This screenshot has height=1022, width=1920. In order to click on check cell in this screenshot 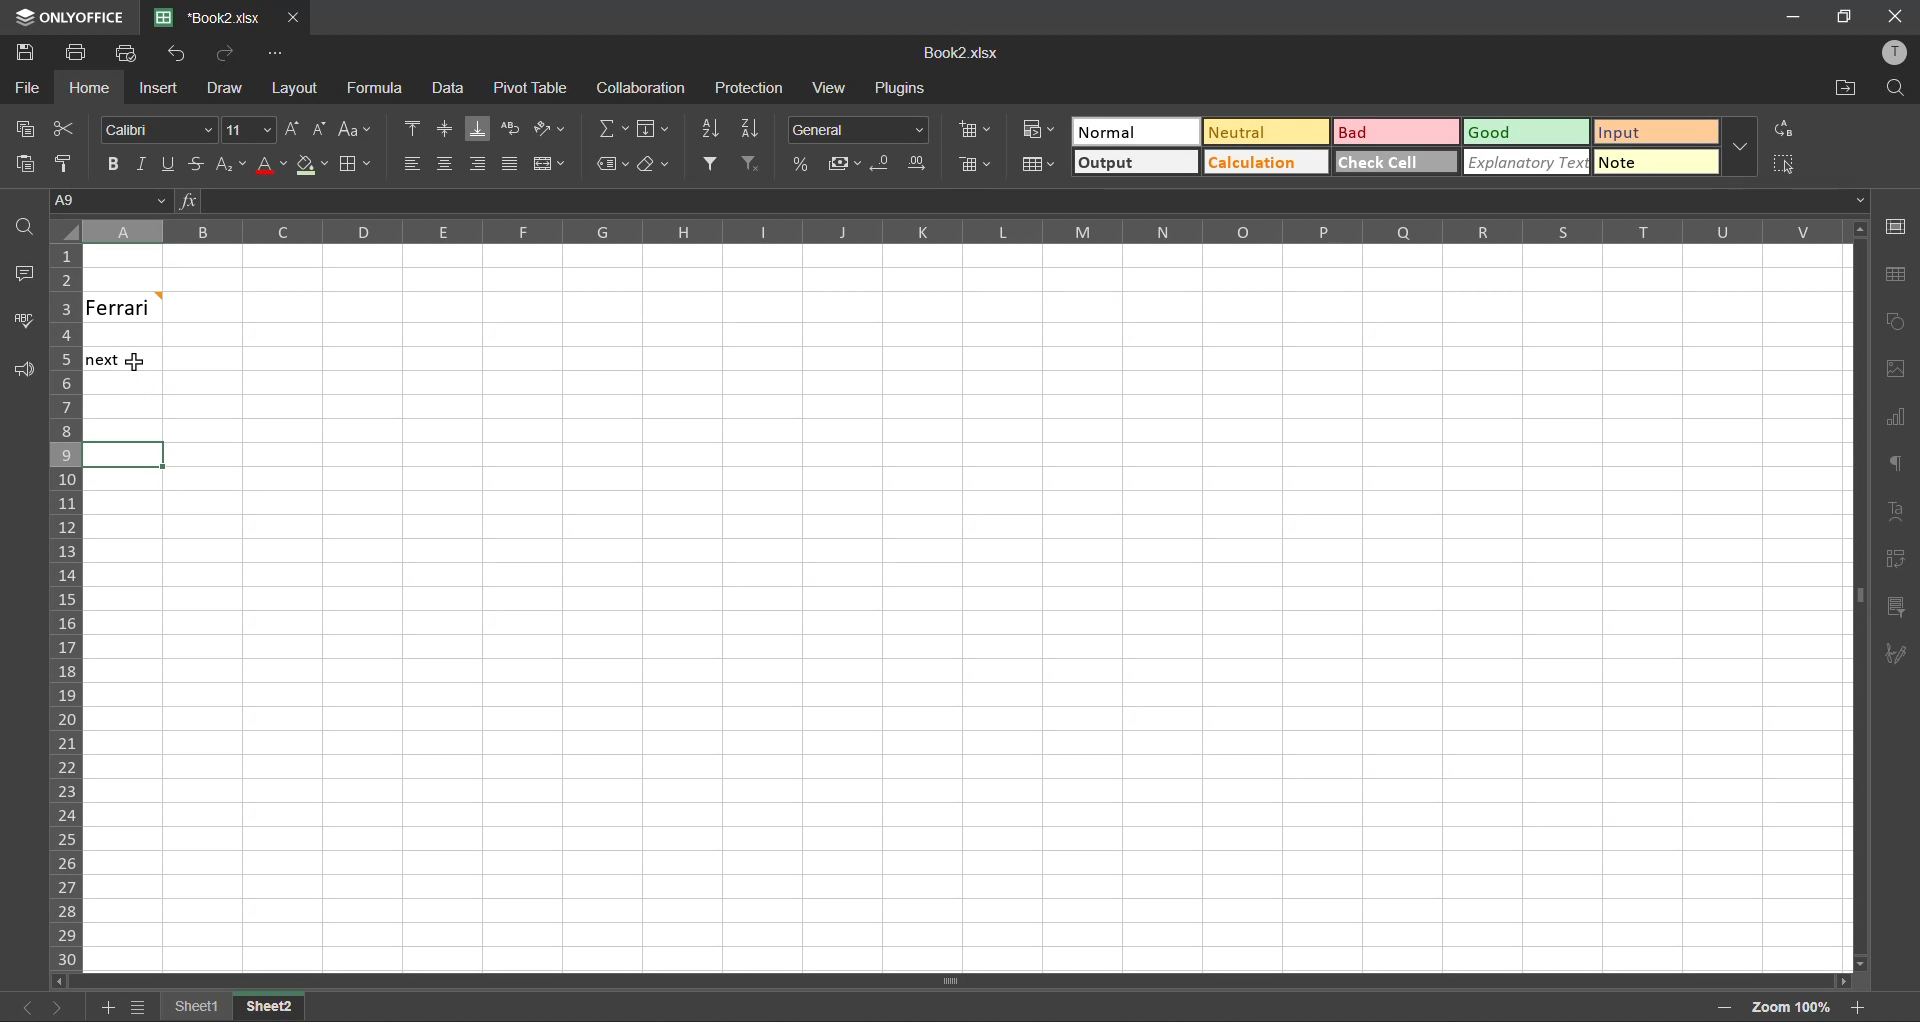, I will do `click(1392, 161)`.